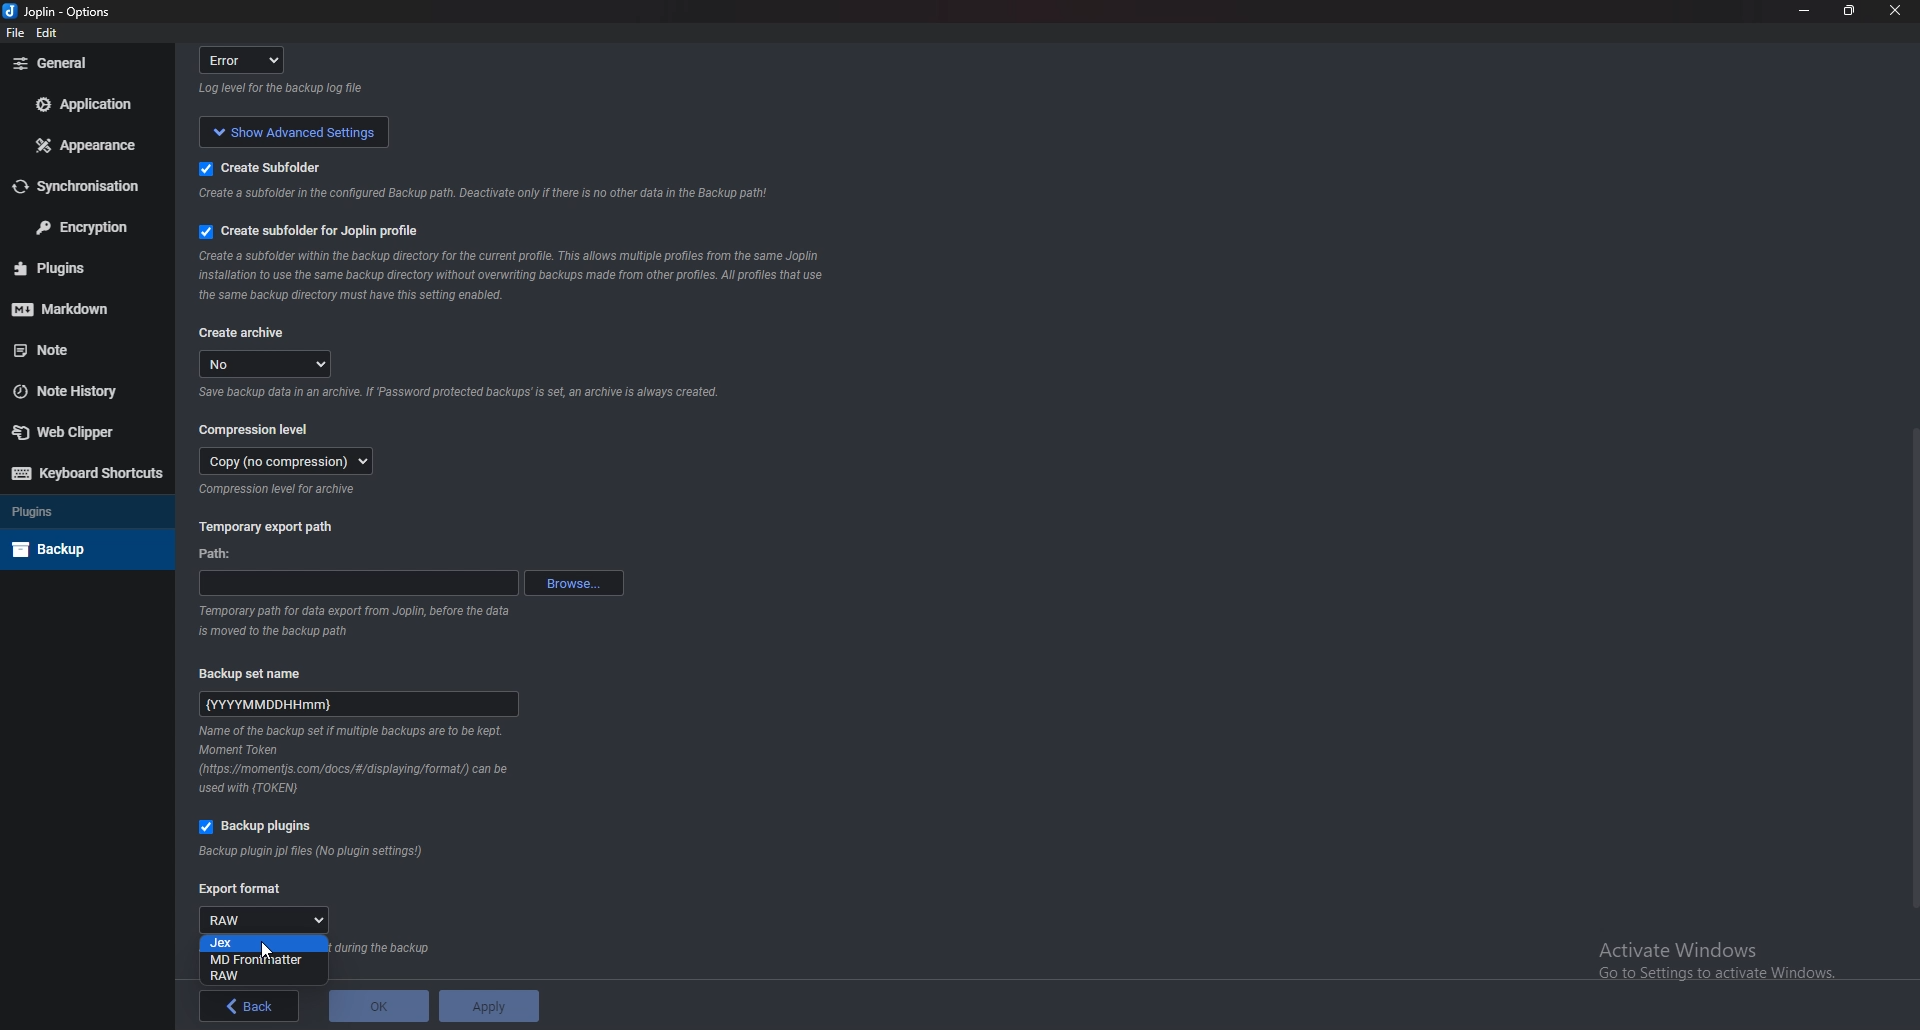 The height and width of the screenshot is (1030, 1920). Describe the element at coordinates (290, 130) in the screenshot. I see `show advanced settings` at that location.